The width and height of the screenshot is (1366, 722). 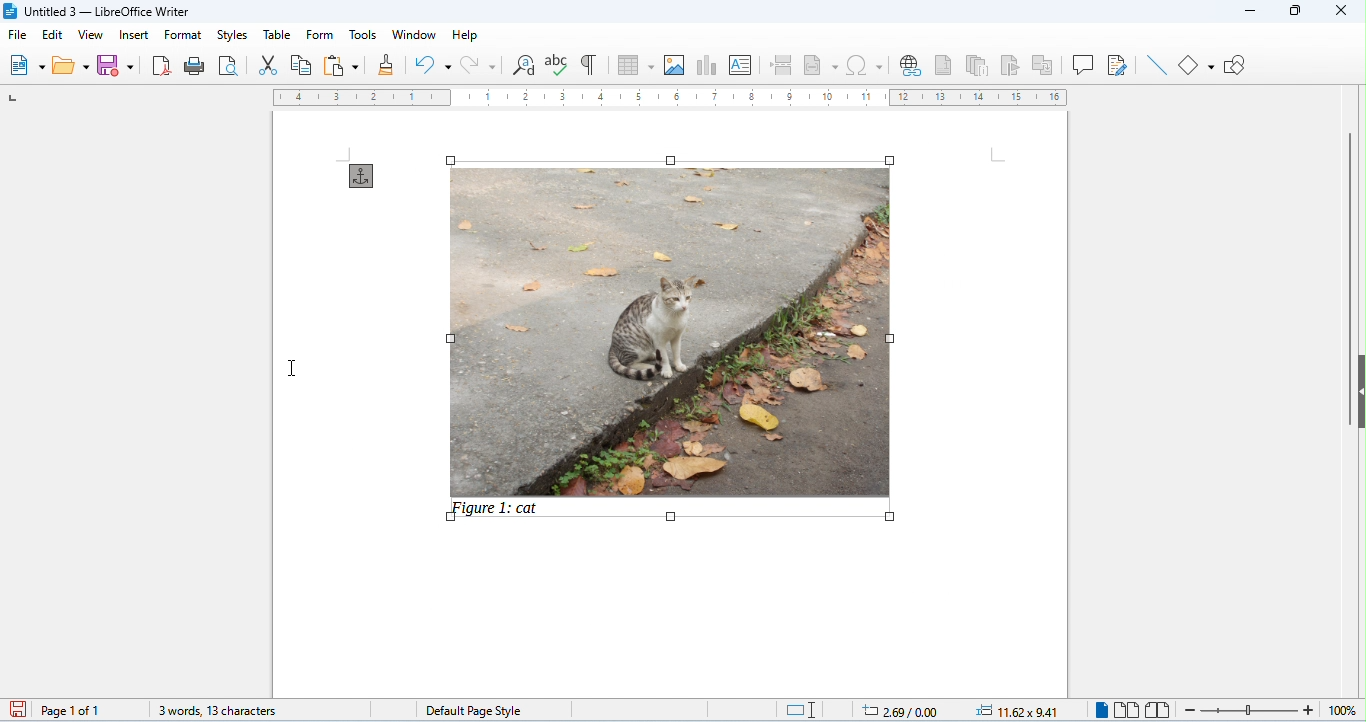 What do you see at coordinates (133, 34) in the screenshot?
I see `insert` at bounding box center [133, 34].